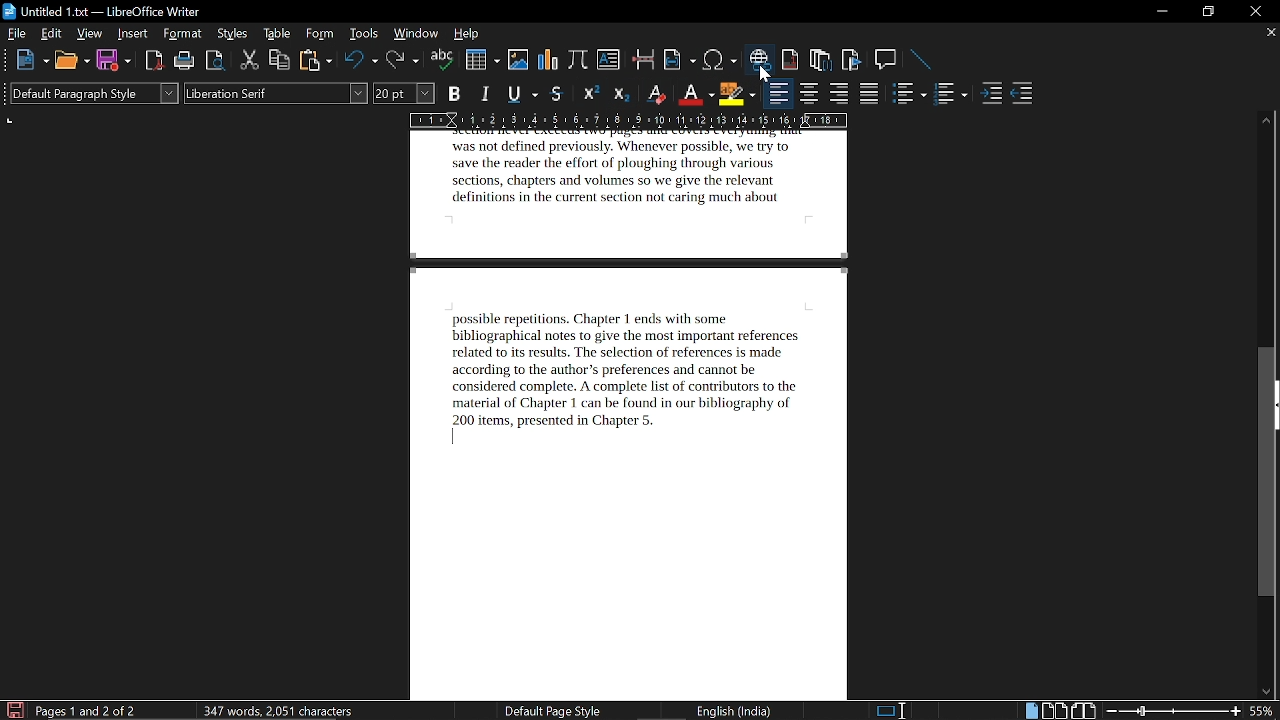 The height and width of the screenshot is (720, 1280). Describe the element at coordinates (764, 74) in the screenshot. I see `Cursor` at that location.